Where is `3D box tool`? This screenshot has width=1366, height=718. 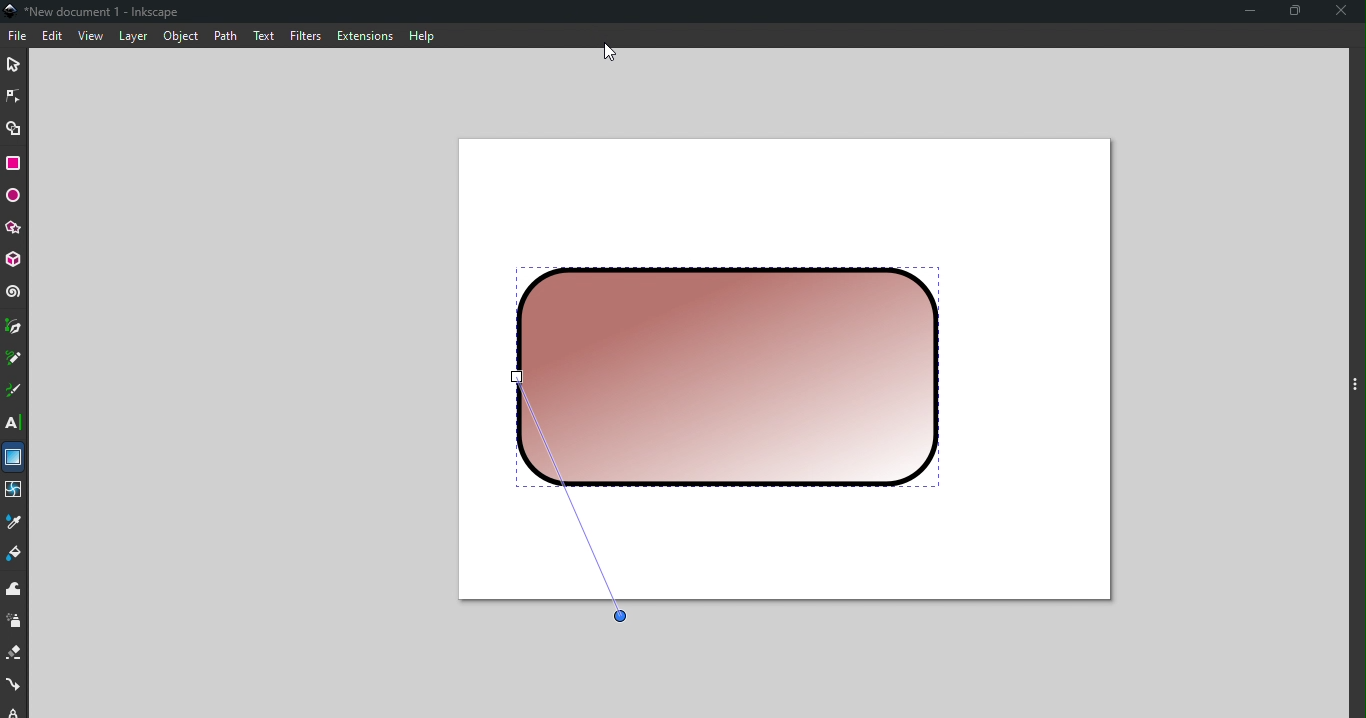 3D box tool is located at coordinates (15, 260).